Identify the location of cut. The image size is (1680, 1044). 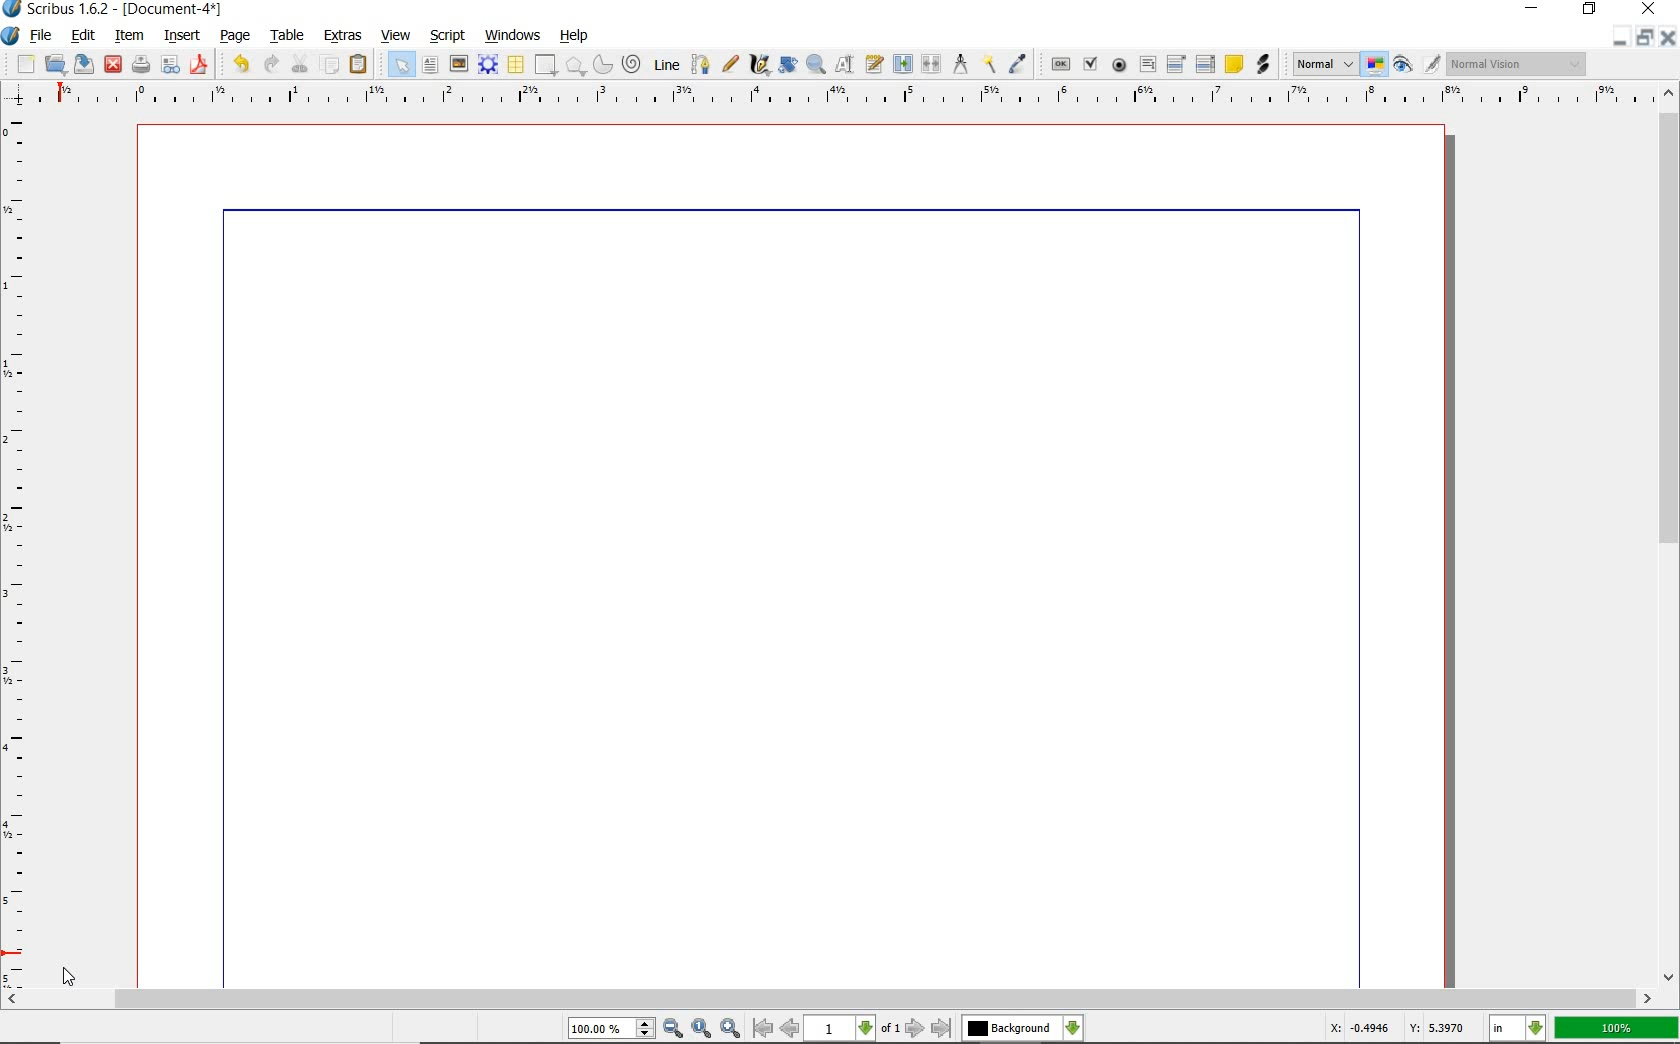
(300, 63).